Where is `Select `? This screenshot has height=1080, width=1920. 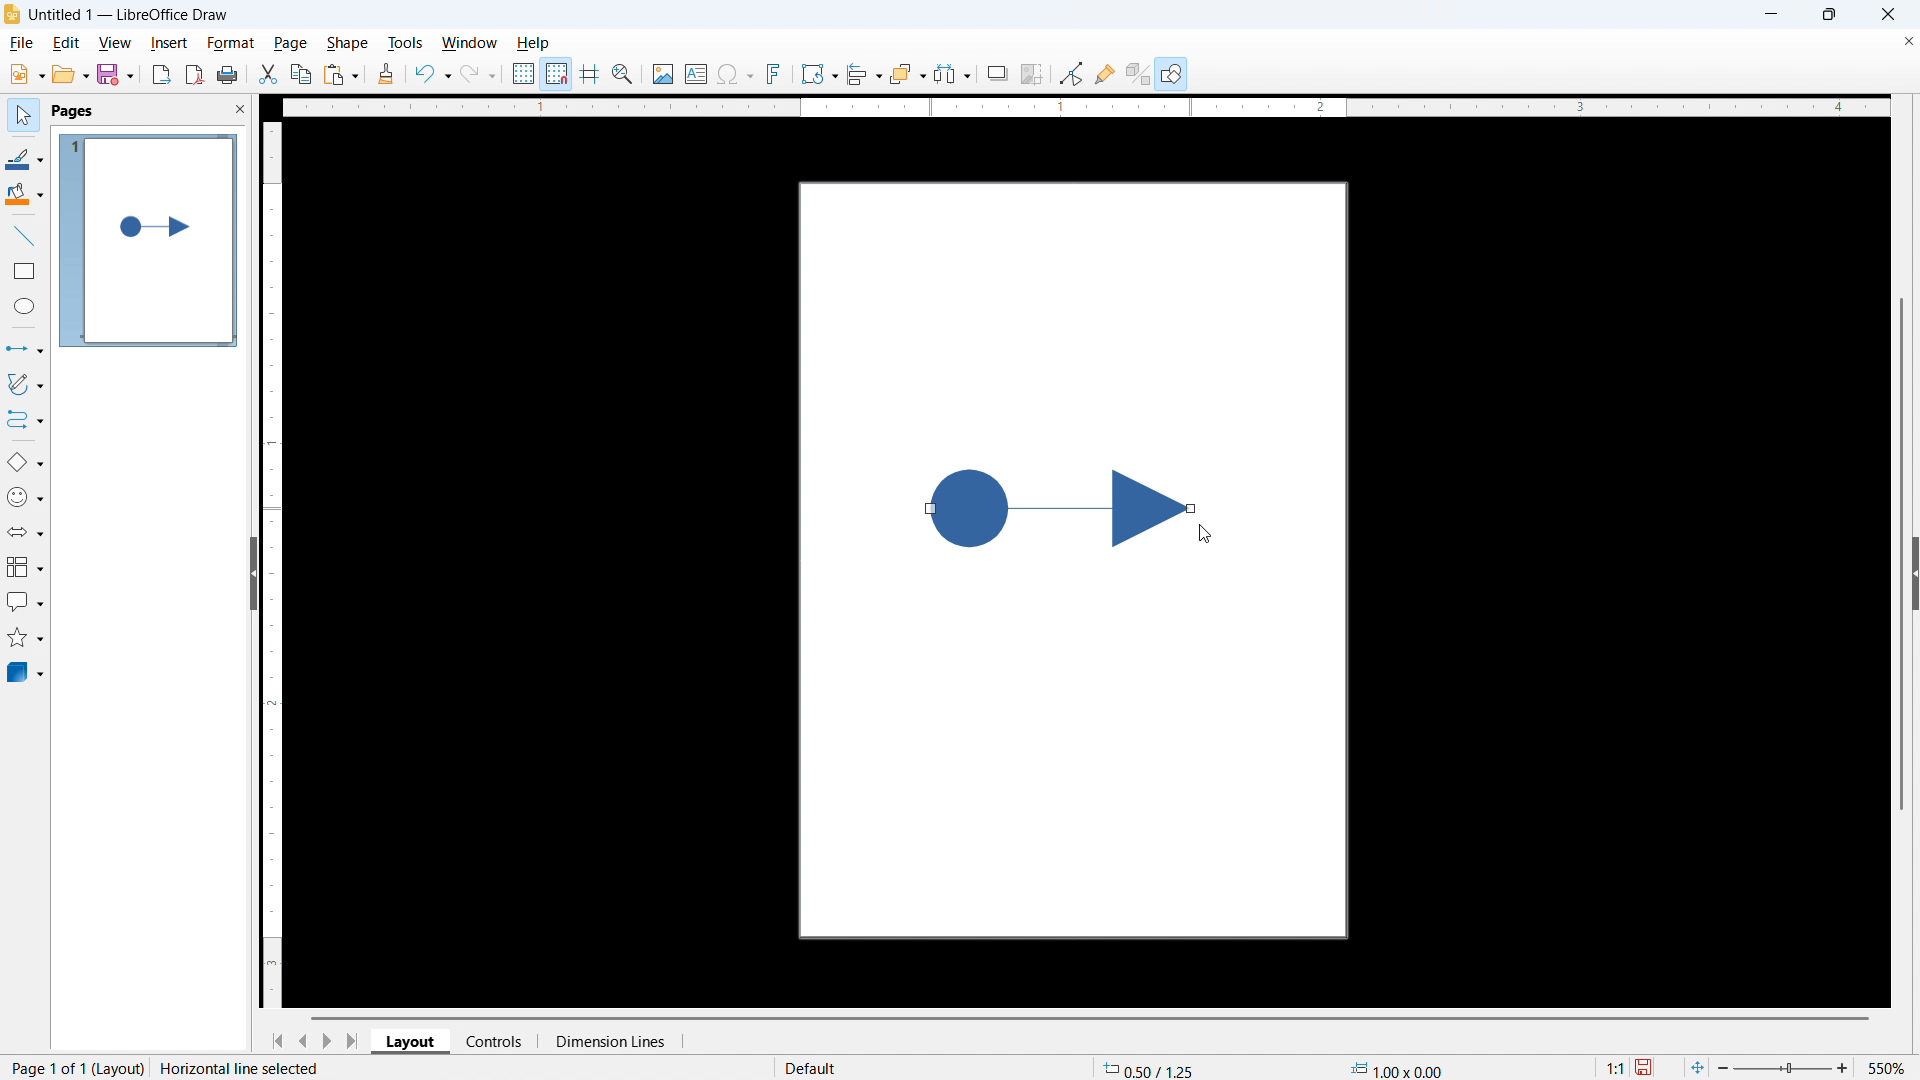
Select  is located at coordinates (24, 117).